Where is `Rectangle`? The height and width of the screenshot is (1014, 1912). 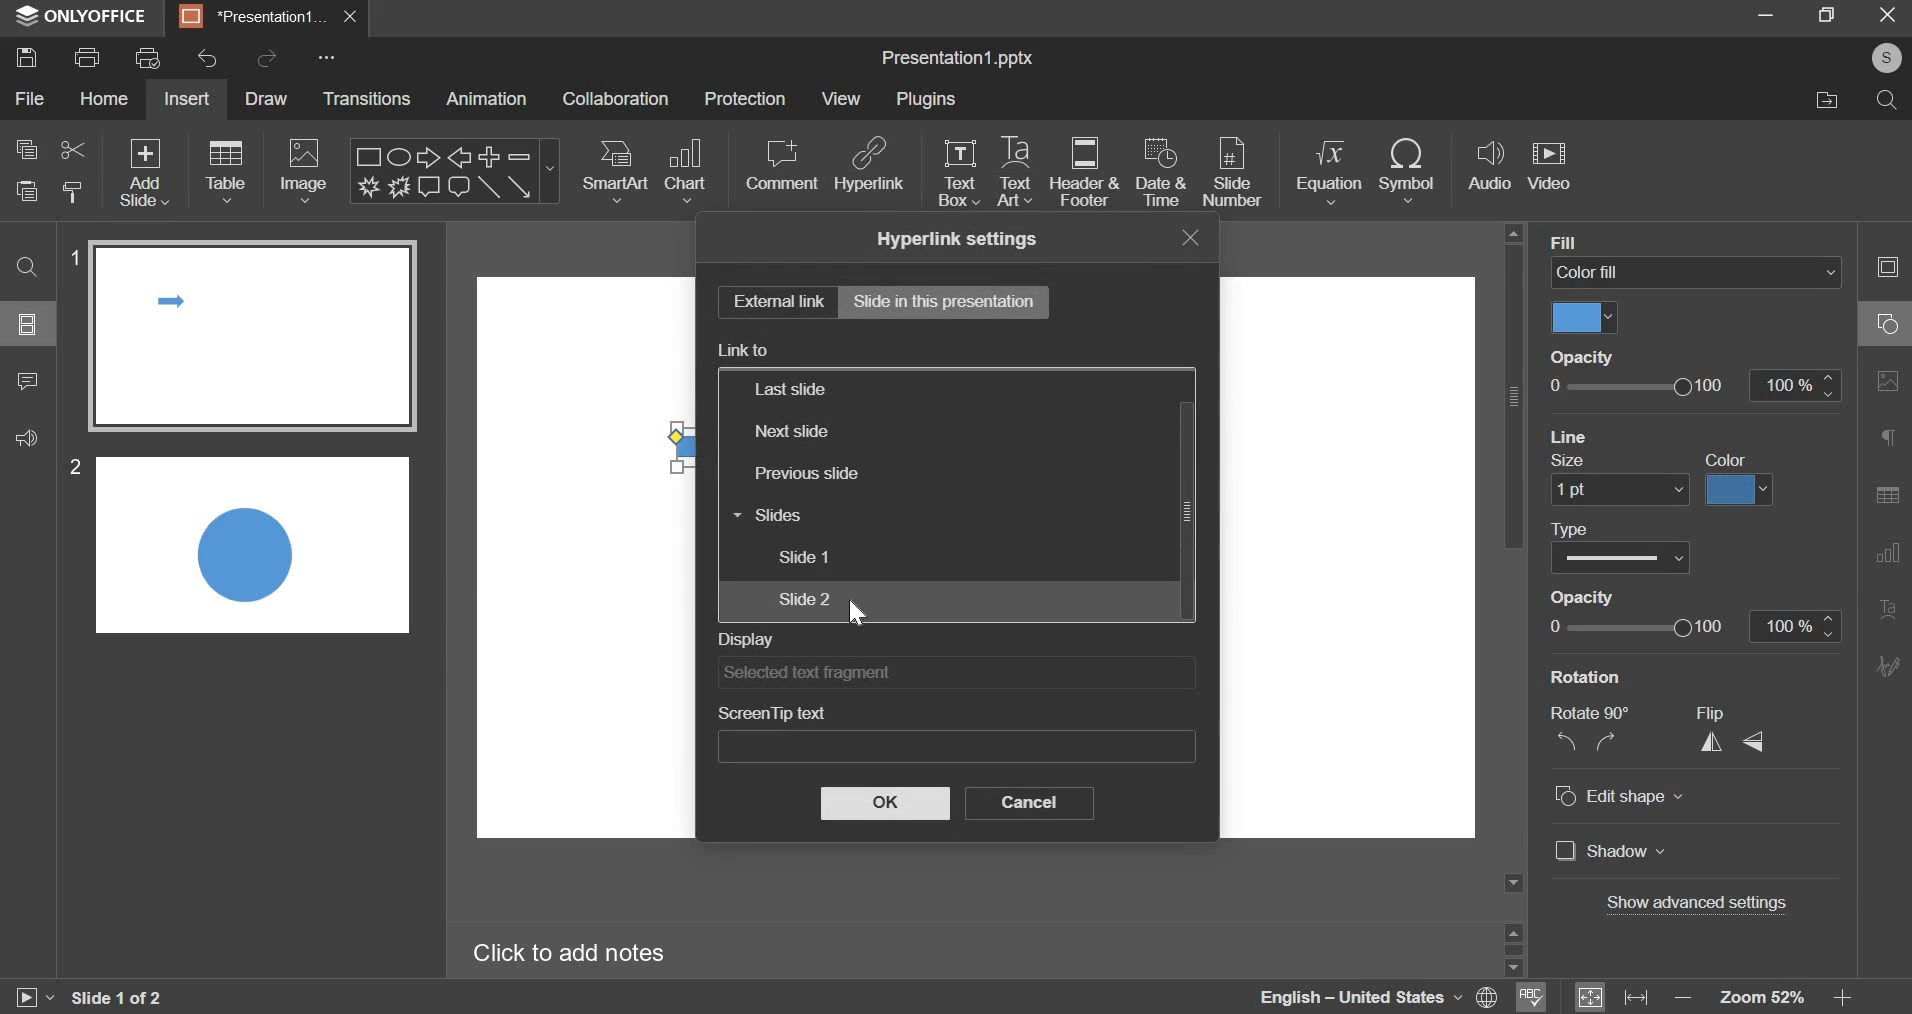
Rectangle is located at coordinates (368, 156).